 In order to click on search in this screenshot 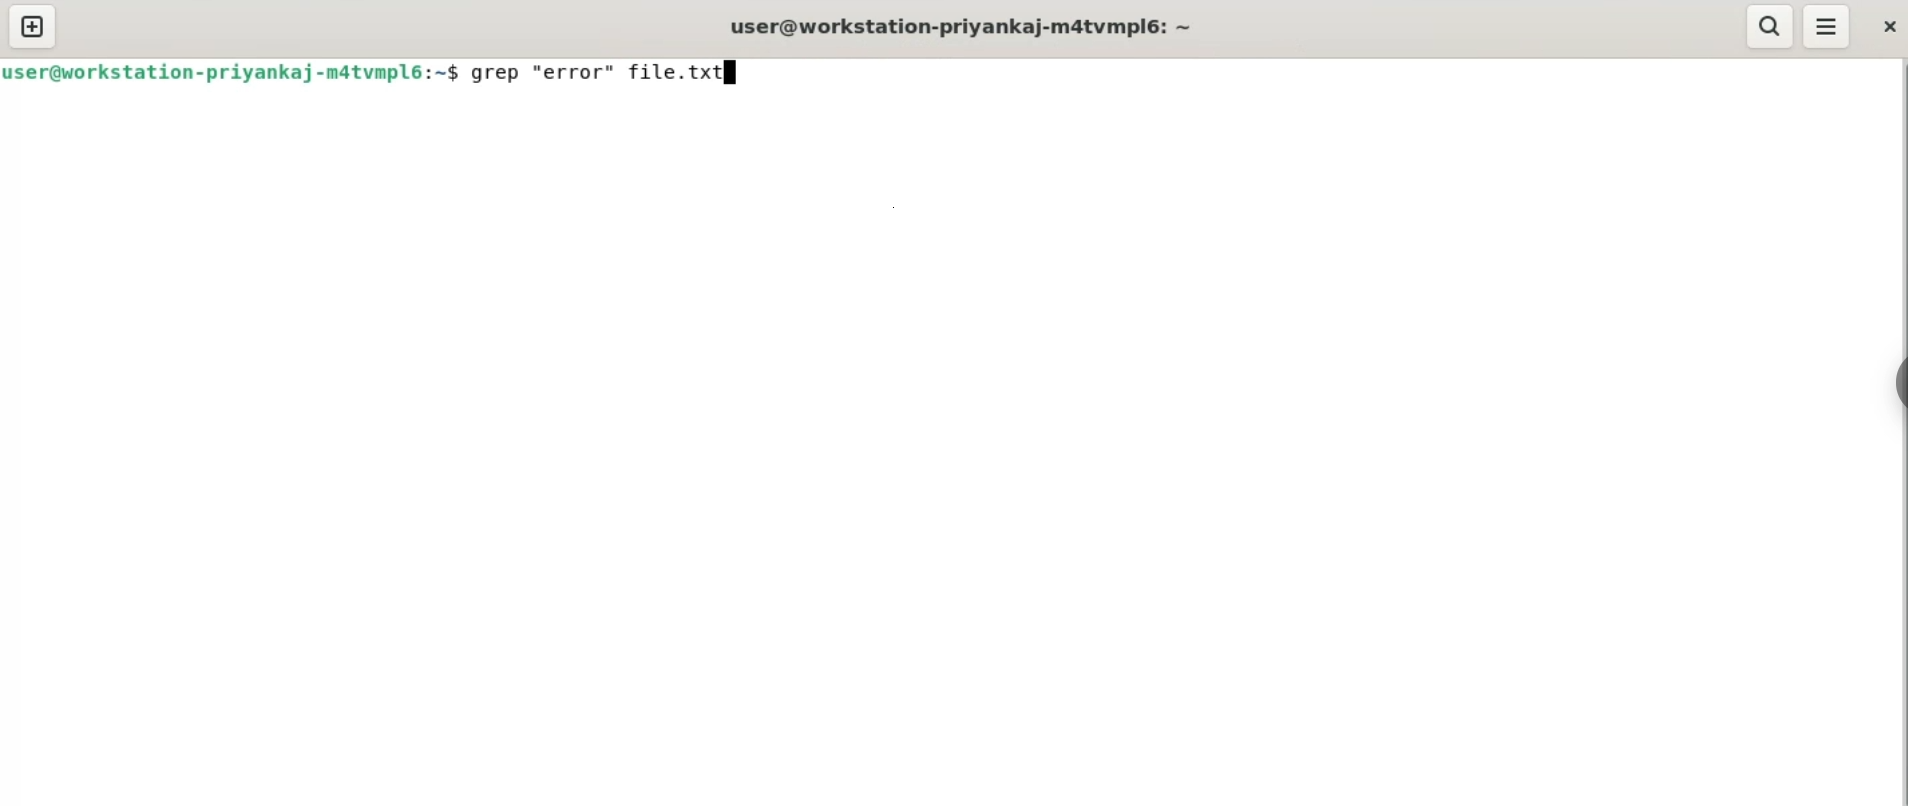, I will do `click(1769, 27)`.